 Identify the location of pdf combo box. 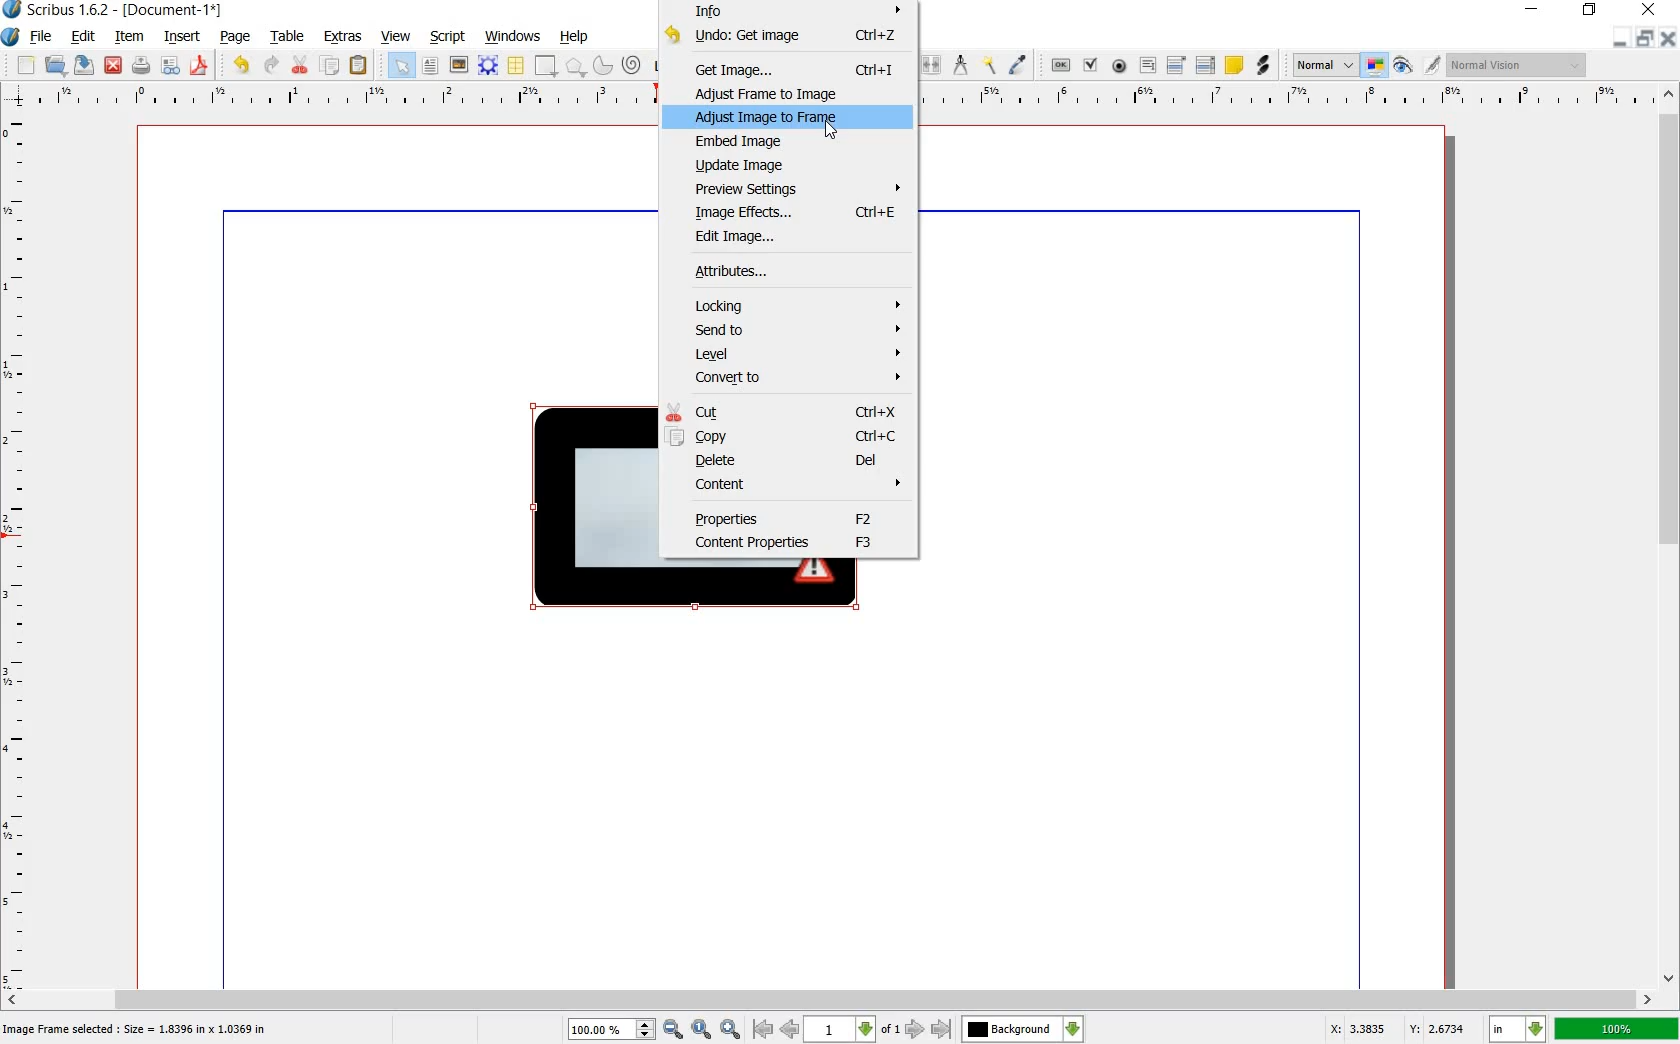
(1176, 66).